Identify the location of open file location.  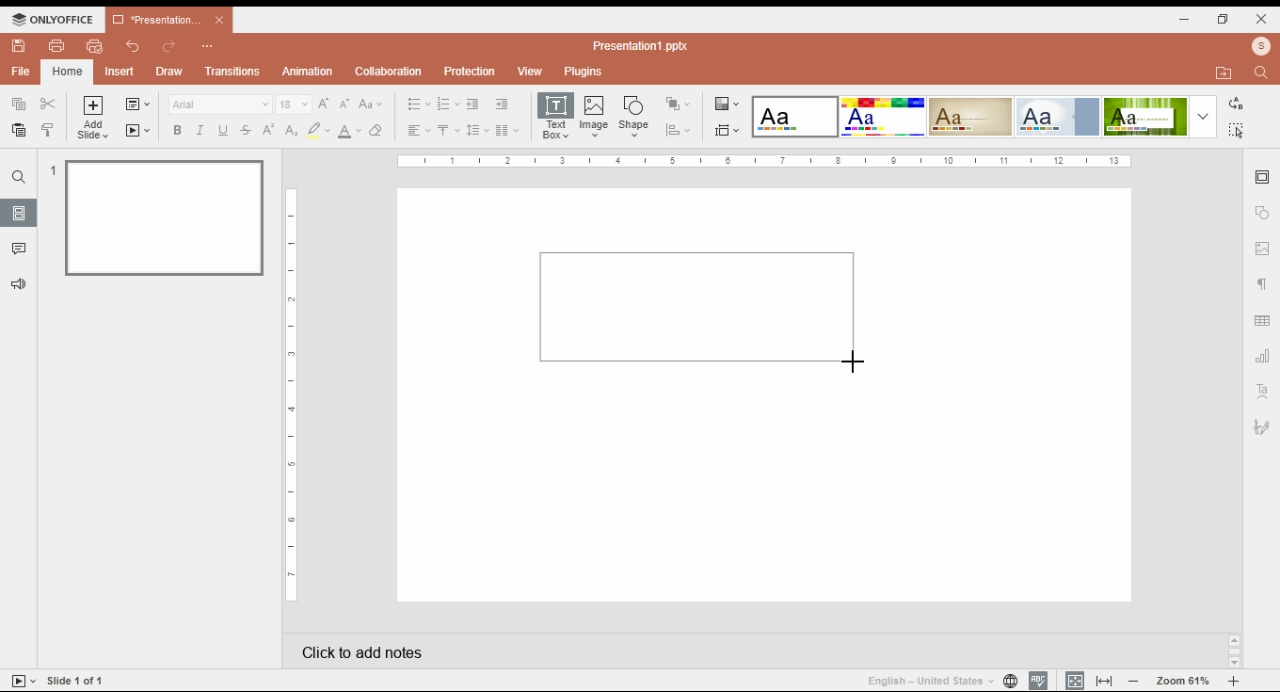
(1227, 72).